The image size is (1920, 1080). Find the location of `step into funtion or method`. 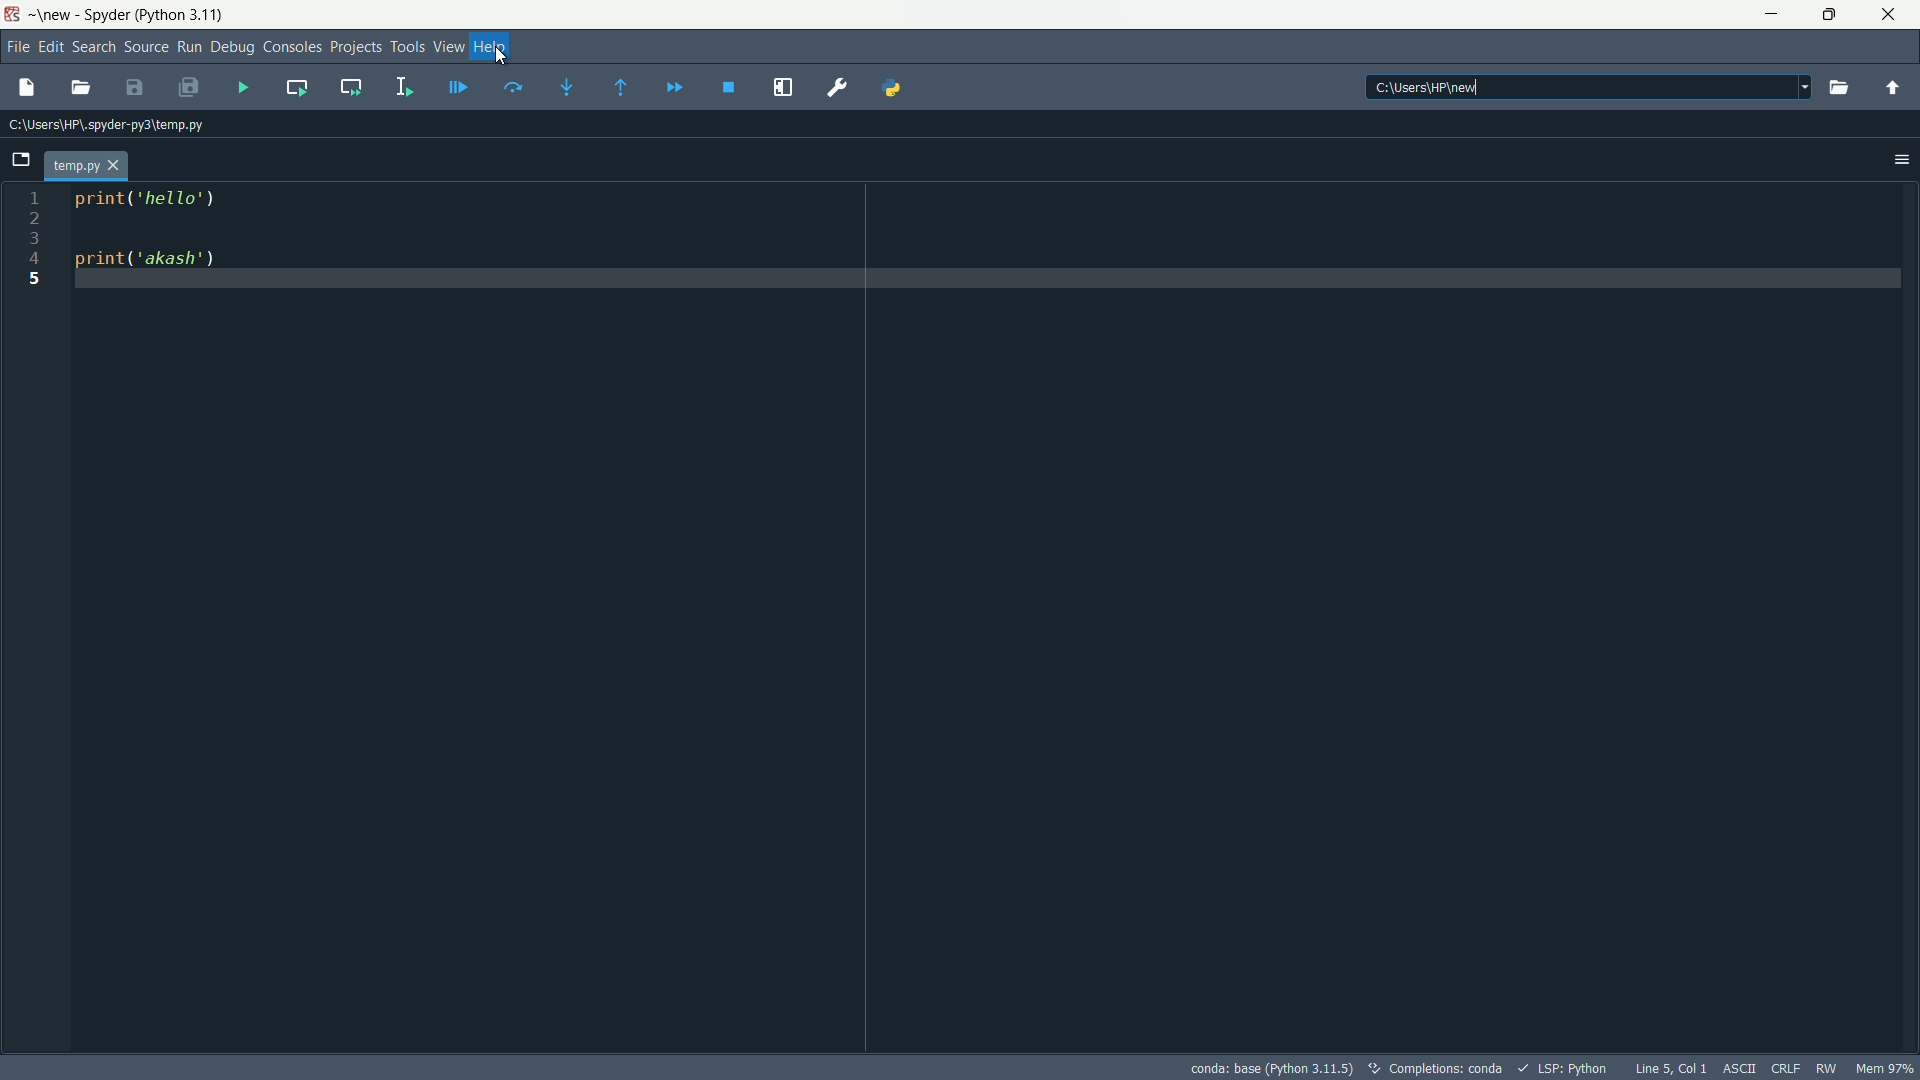

step into funtion or method is located at coordinates (569, 86).